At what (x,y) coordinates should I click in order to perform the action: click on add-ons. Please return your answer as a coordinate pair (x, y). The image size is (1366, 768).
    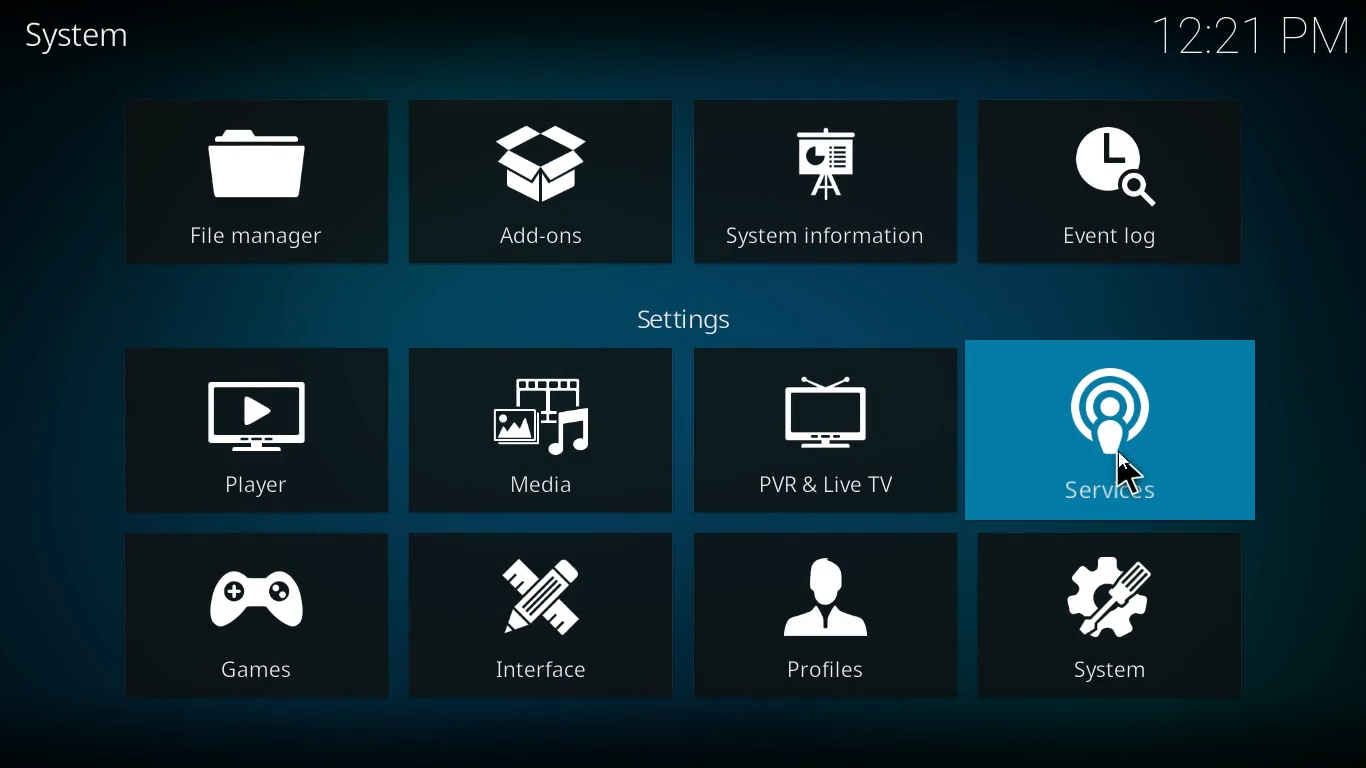
    Looking at the image, I should click on (540, 177).